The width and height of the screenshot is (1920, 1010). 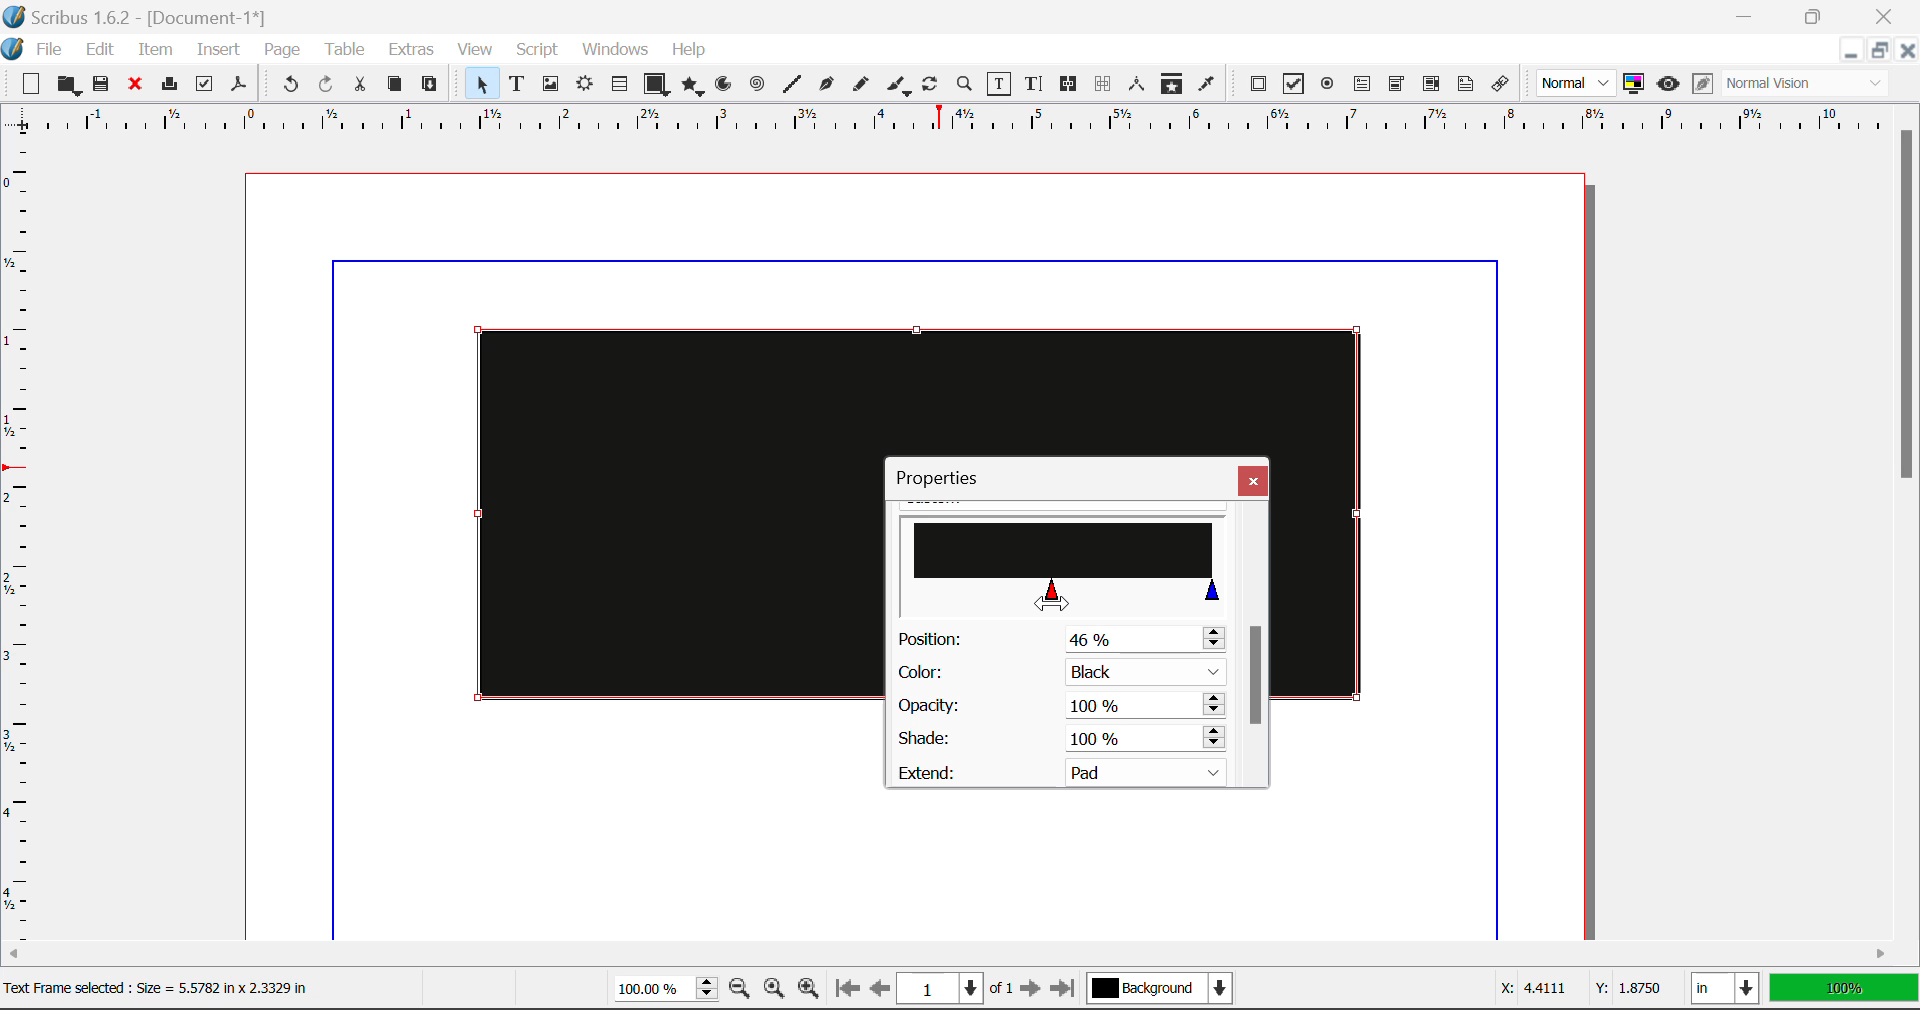 What do you see at coordinates (216, 53) in the screenshot?
I see `Insert` at bounding box center [216, 53].